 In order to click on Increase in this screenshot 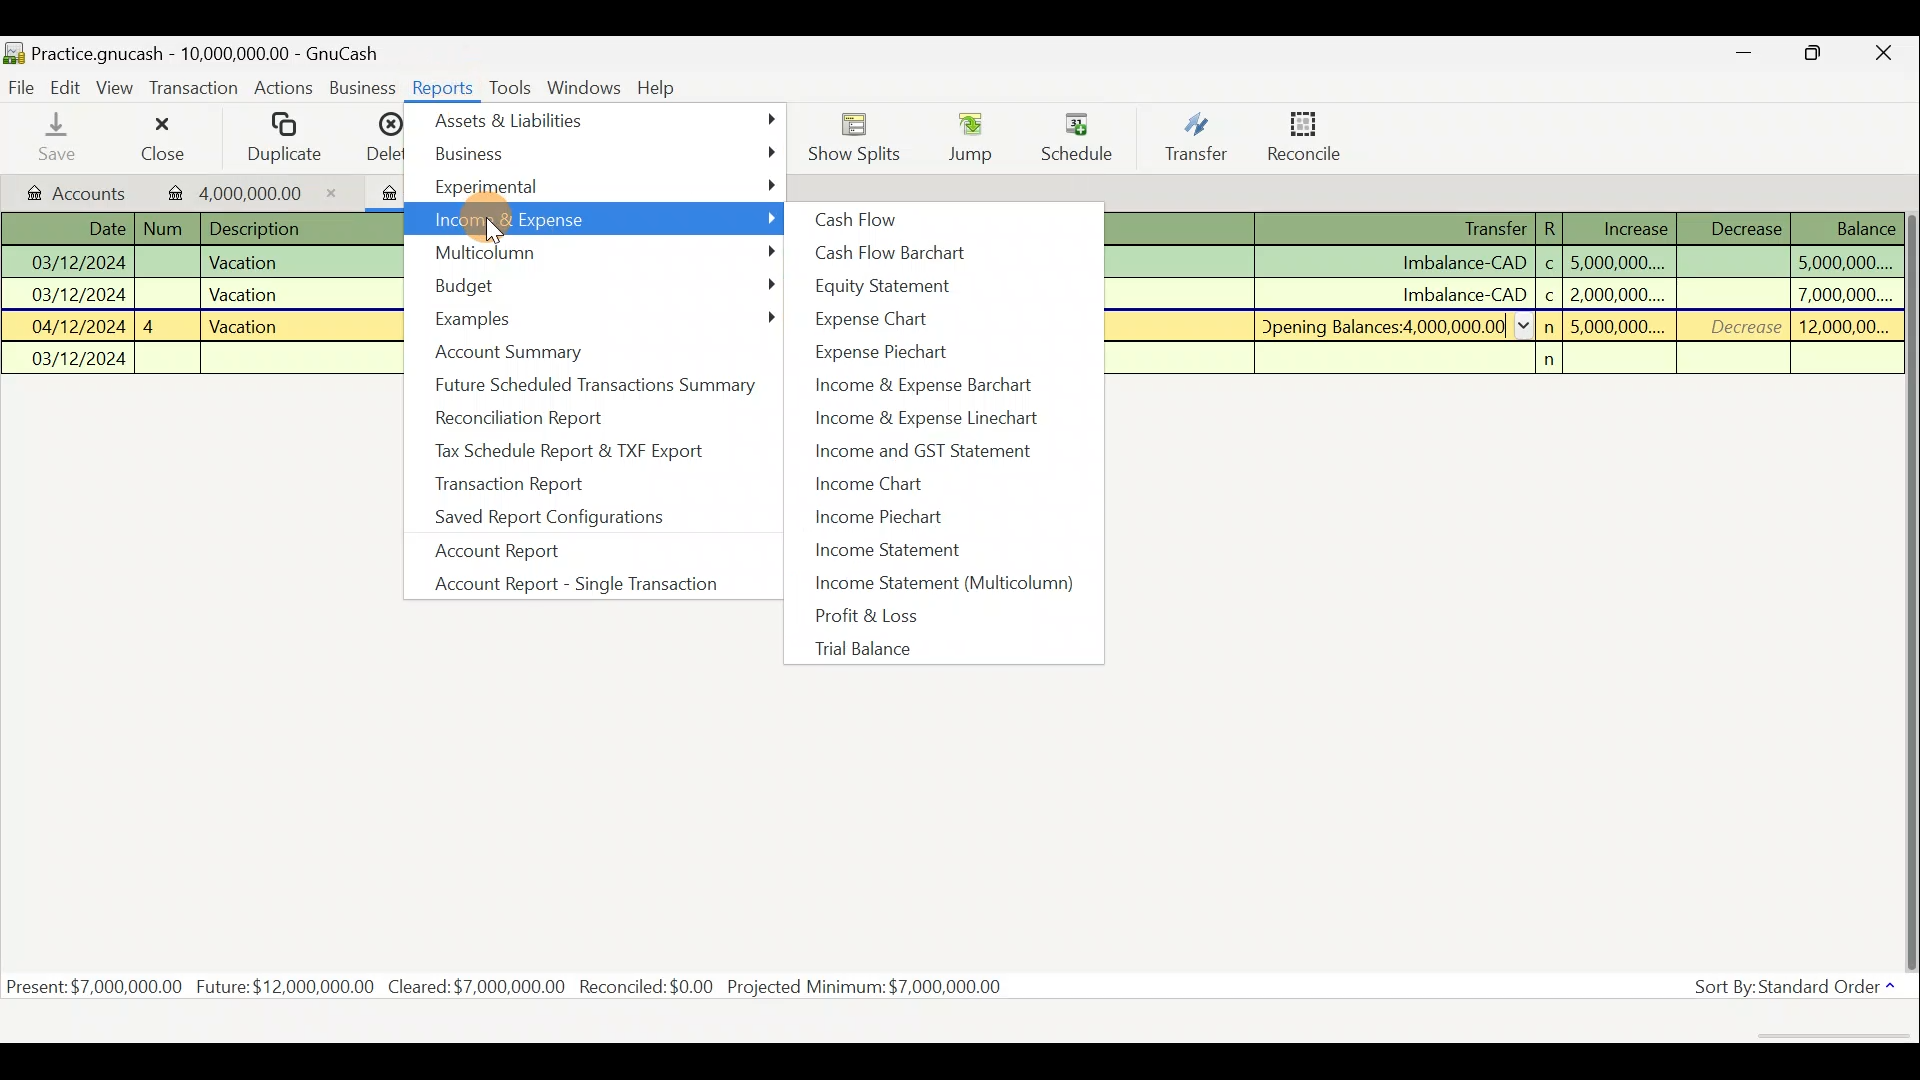, I will do `click(1637, 229)`.